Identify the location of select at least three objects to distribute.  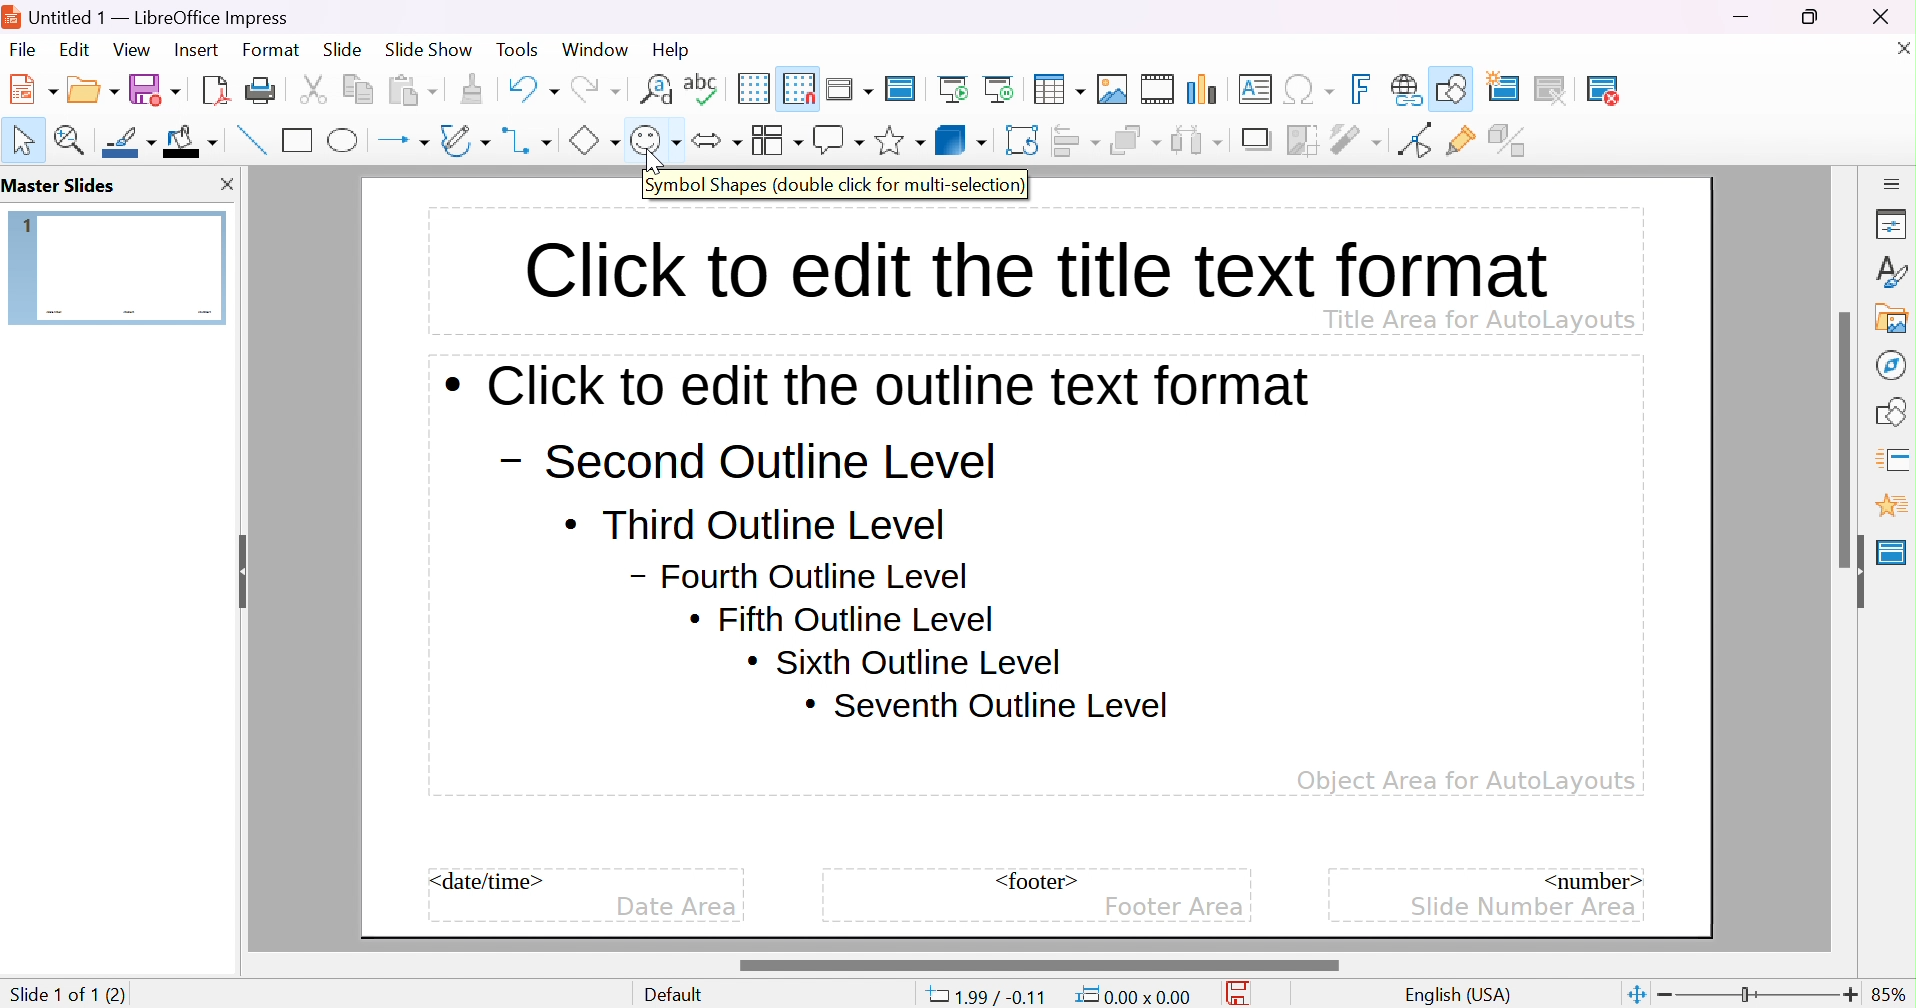
(1198, 139).